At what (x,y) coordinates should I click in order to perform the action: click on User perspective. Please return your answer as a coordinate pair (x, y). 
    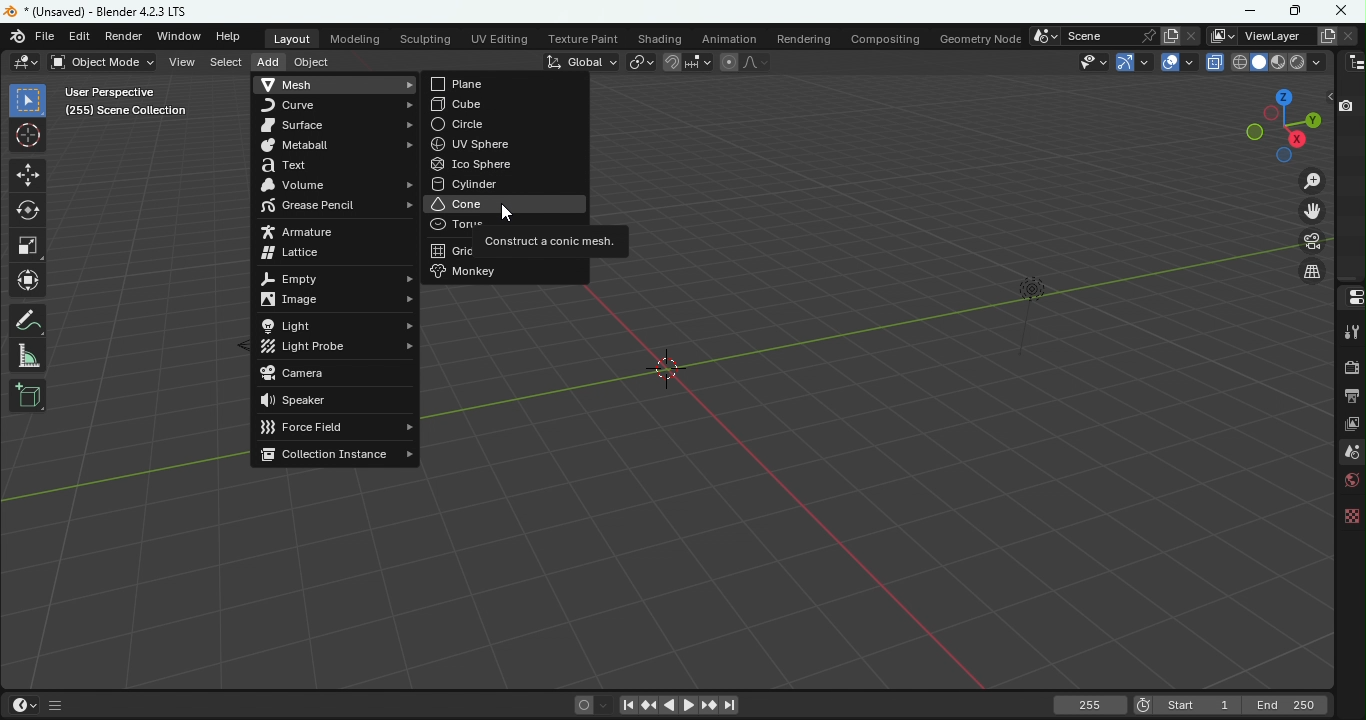
    Looking at the image, I should click on (125, 101).